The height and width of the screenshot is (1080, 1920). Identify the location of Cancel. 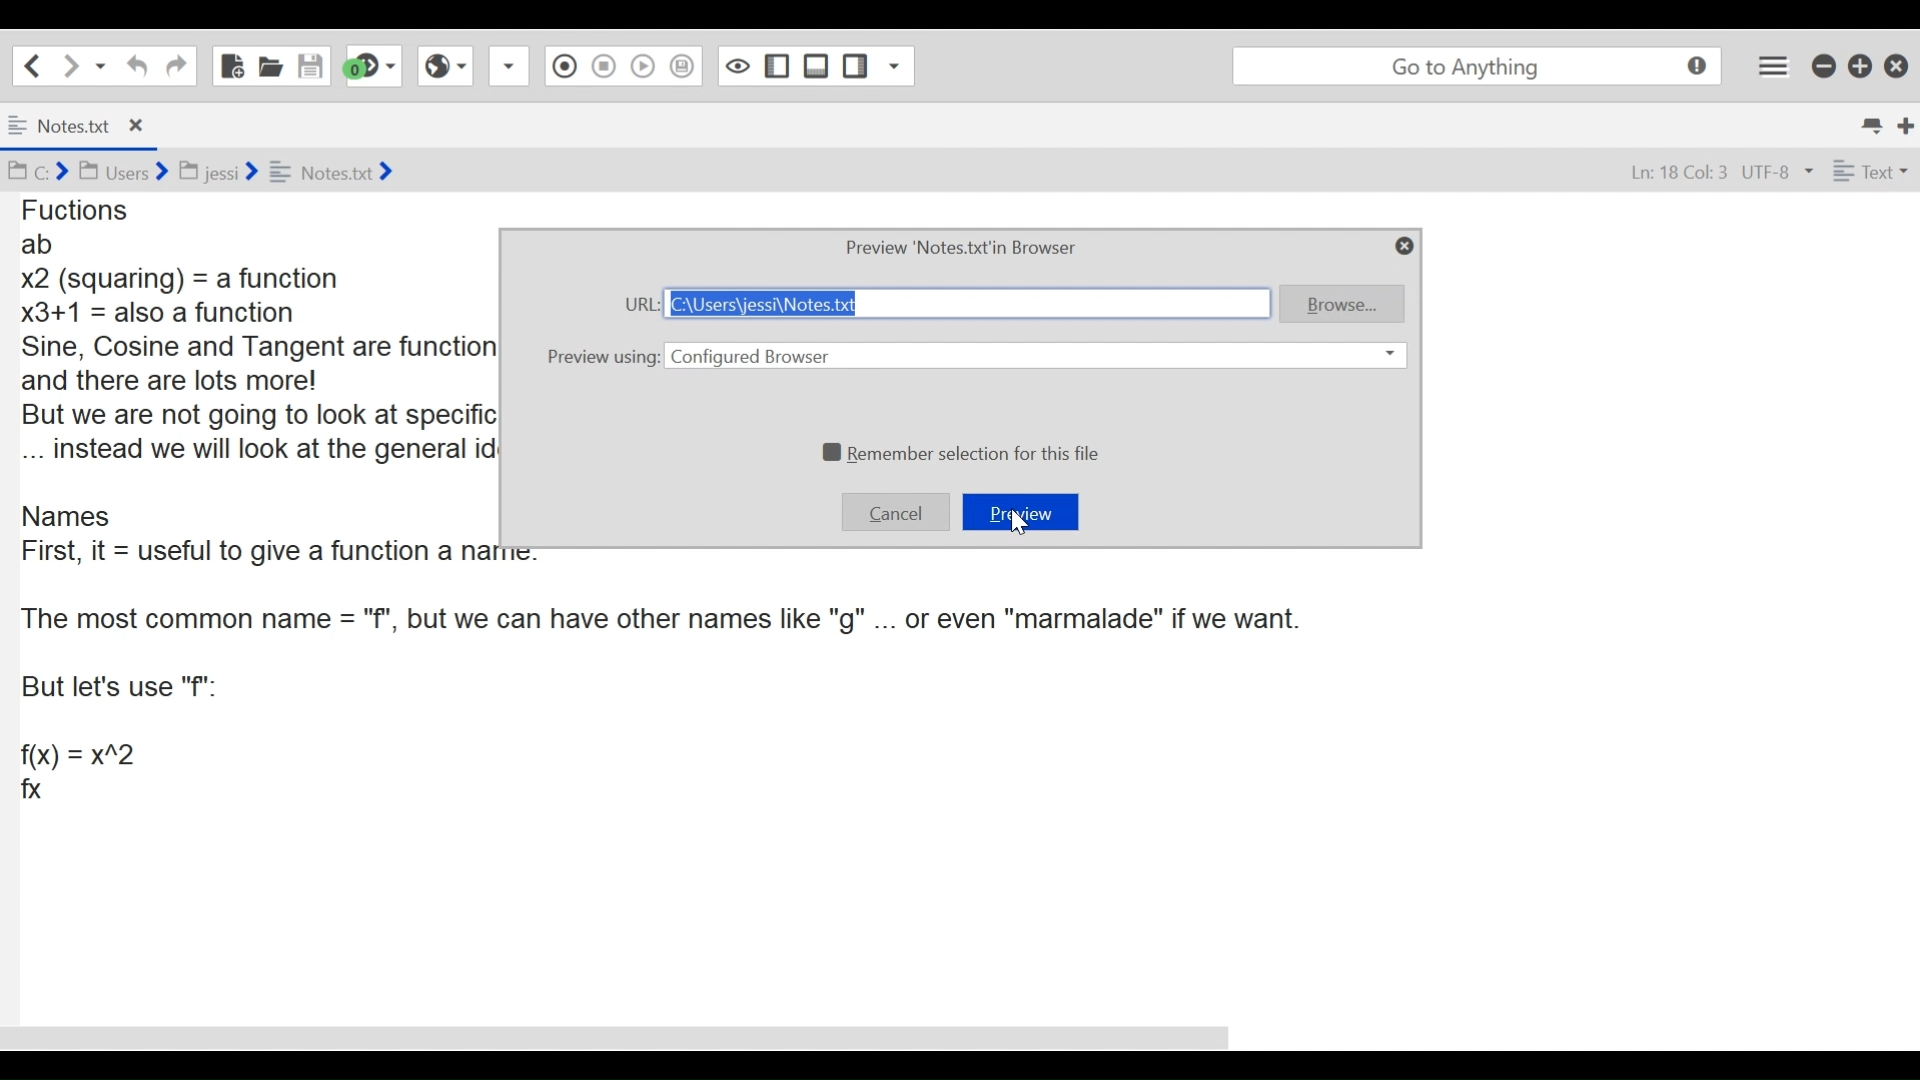
(895, 511).